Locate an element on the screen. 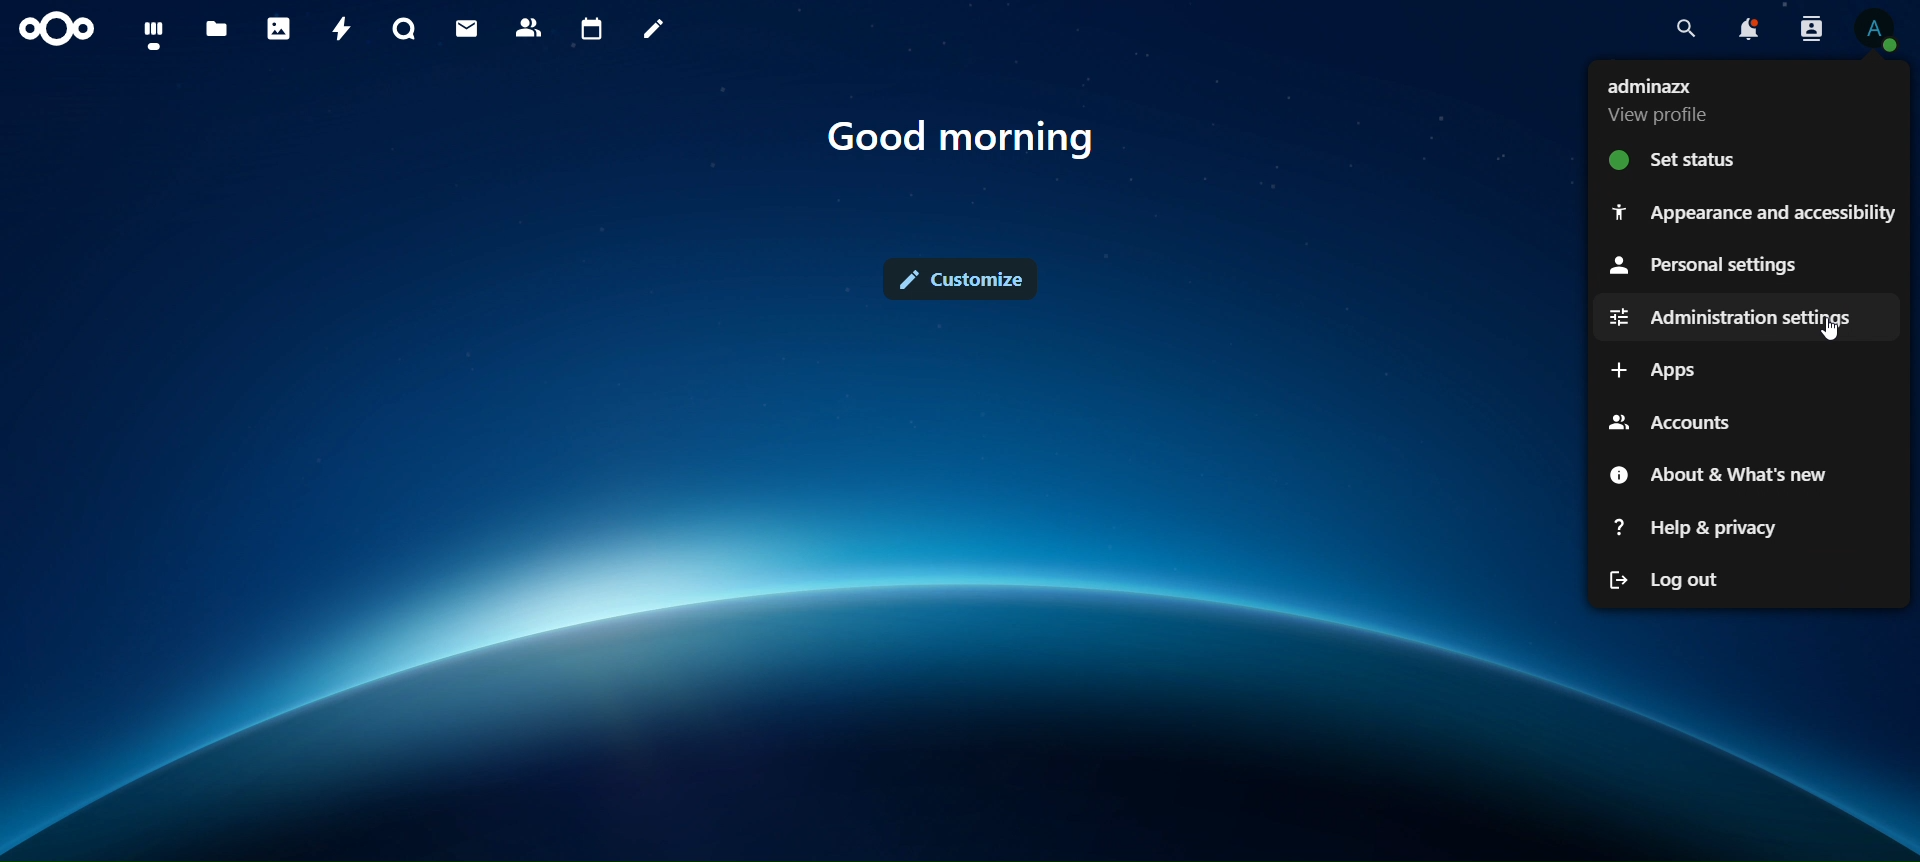  search is located at coordinates (1681, 30).